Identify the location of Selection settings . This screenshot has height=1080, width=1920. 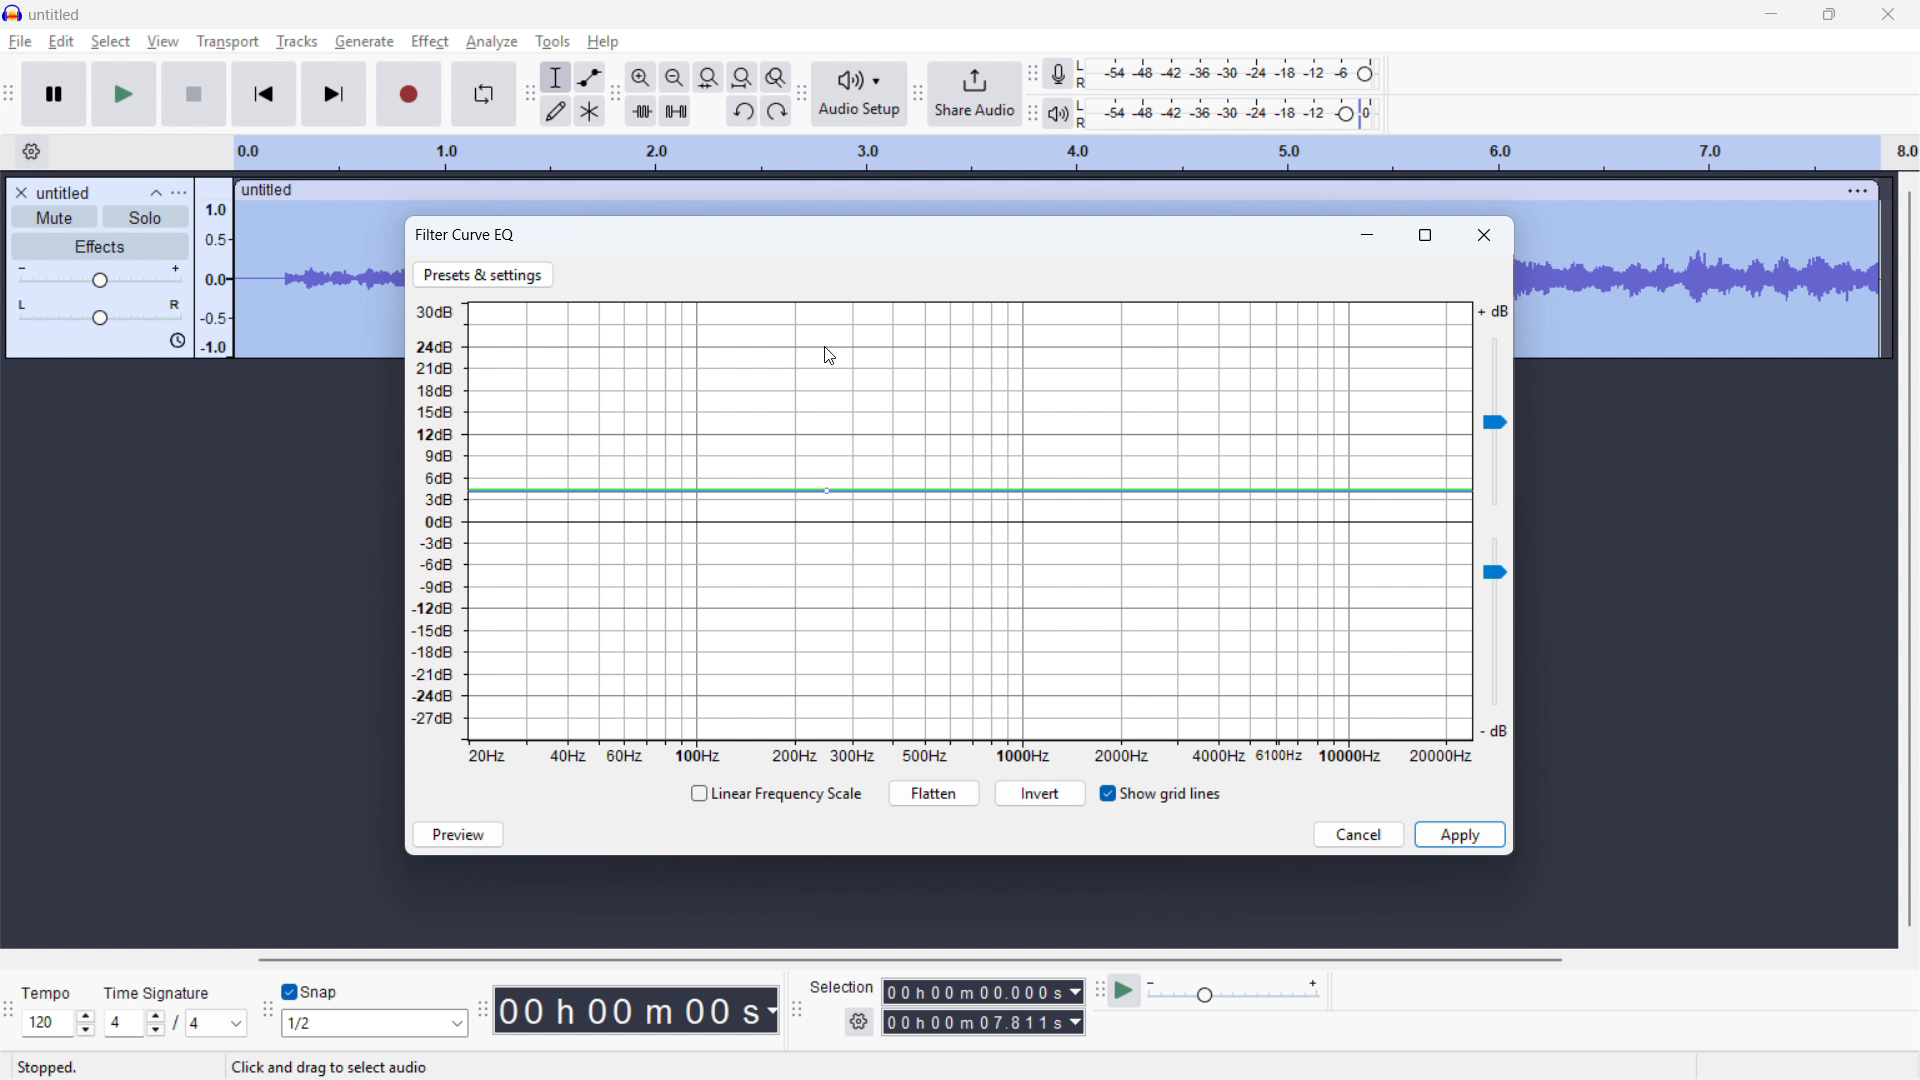
(859, 1023).